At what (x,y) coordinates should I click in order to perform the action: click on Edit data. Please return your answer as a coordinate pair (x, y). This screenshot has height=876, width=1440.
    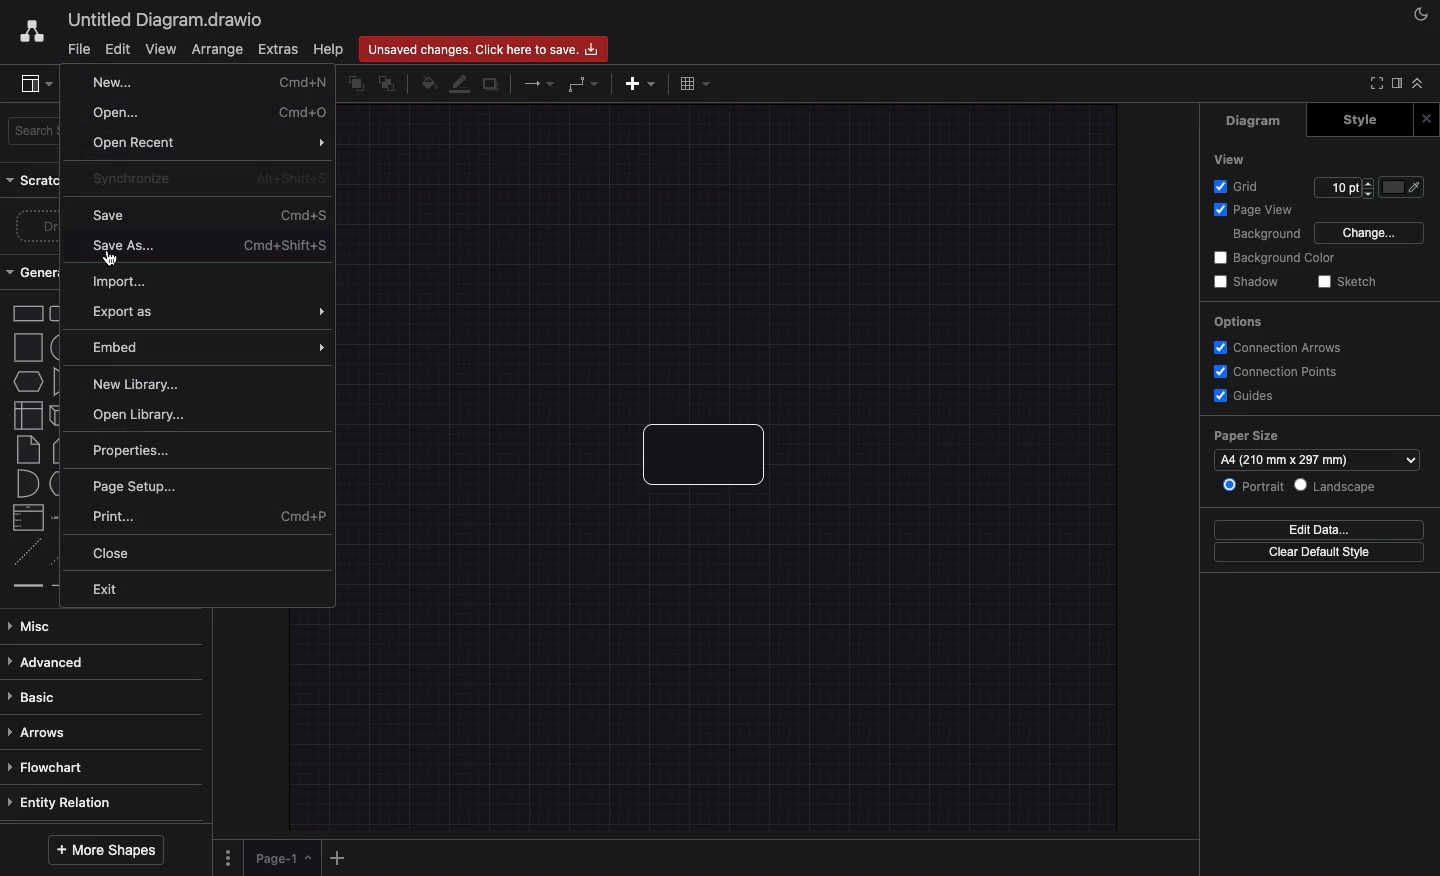
    Looking at the image, I should click on (1323, 528).